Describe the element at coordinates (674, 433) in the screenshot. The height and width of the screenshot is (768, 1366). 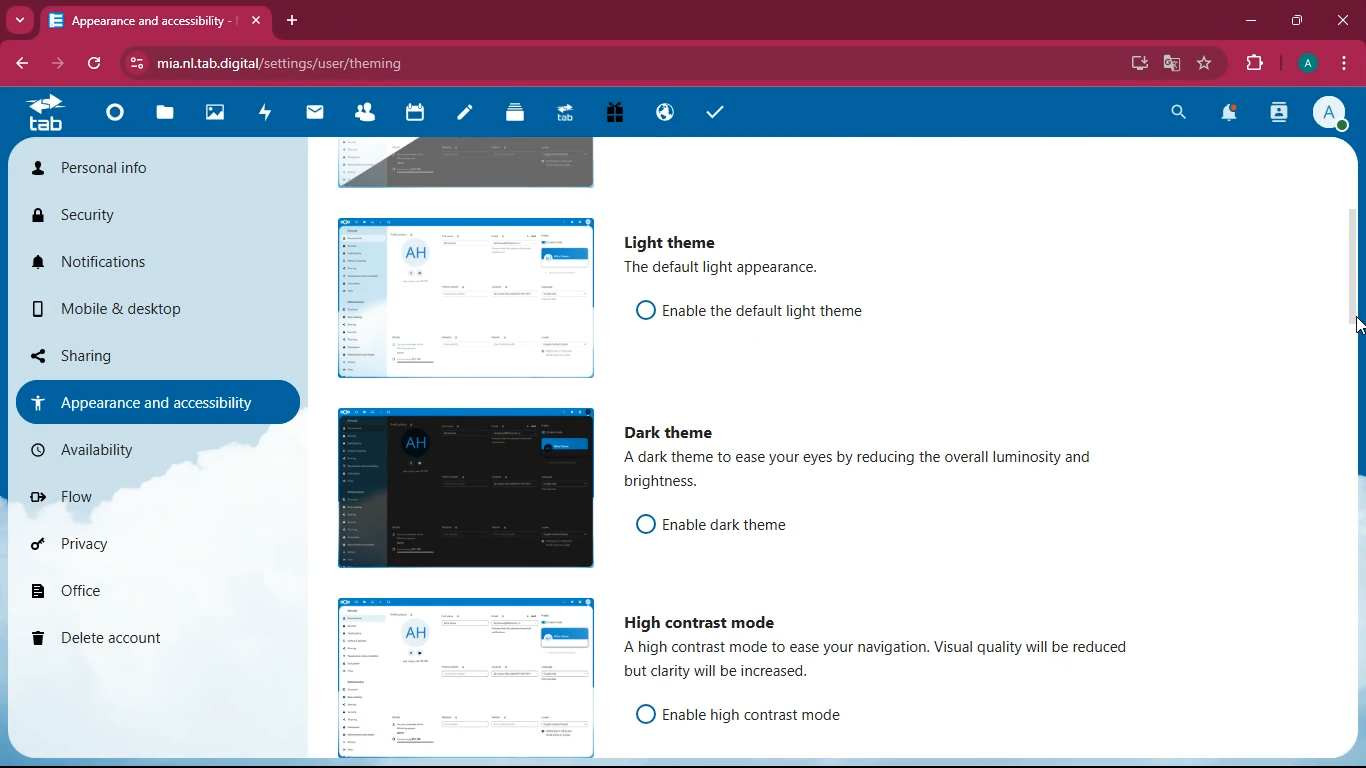
I see `dark theme` at that location.